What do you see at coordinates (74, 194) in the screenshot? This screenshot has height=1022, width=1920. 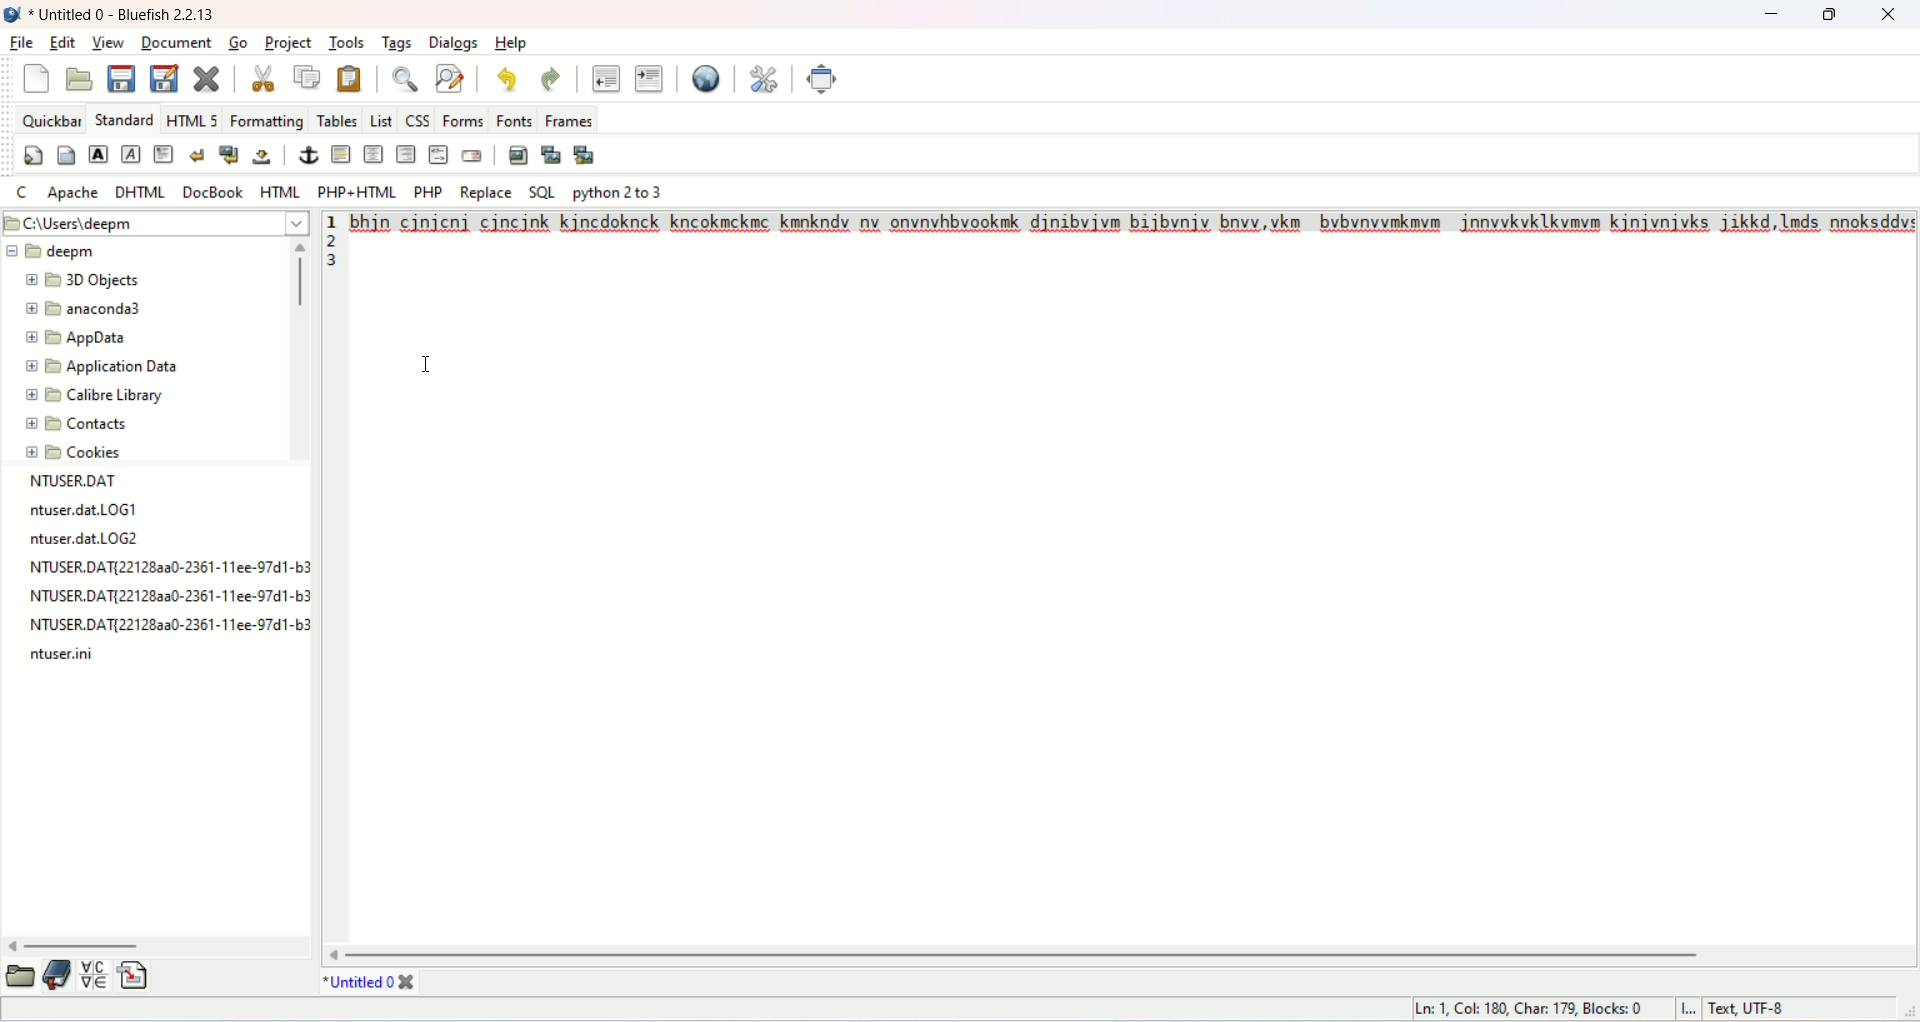 I see `APACHE` at bounding box center [74, 194].